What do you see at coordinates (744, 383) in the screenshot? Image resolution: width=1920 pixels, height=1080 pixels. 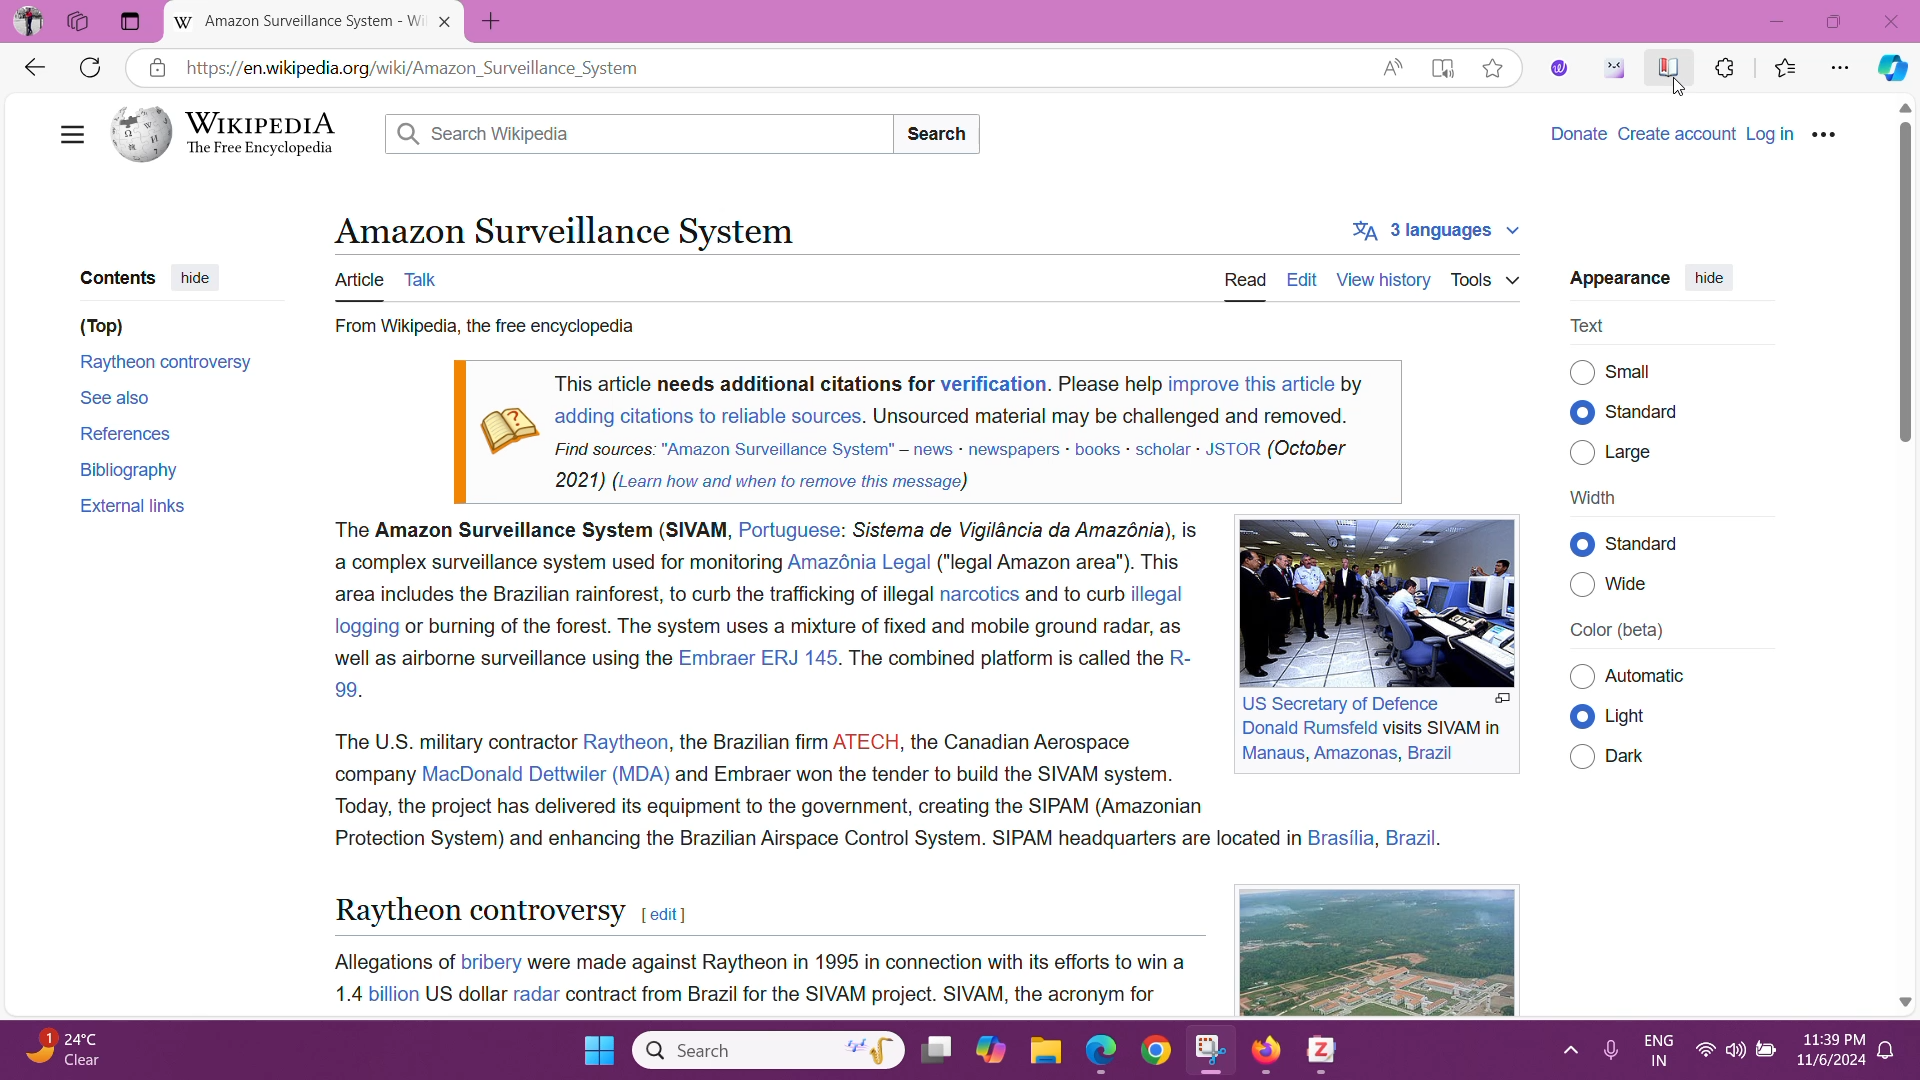 I see `This article needs additional citations for` at bounding box center [744, 383].